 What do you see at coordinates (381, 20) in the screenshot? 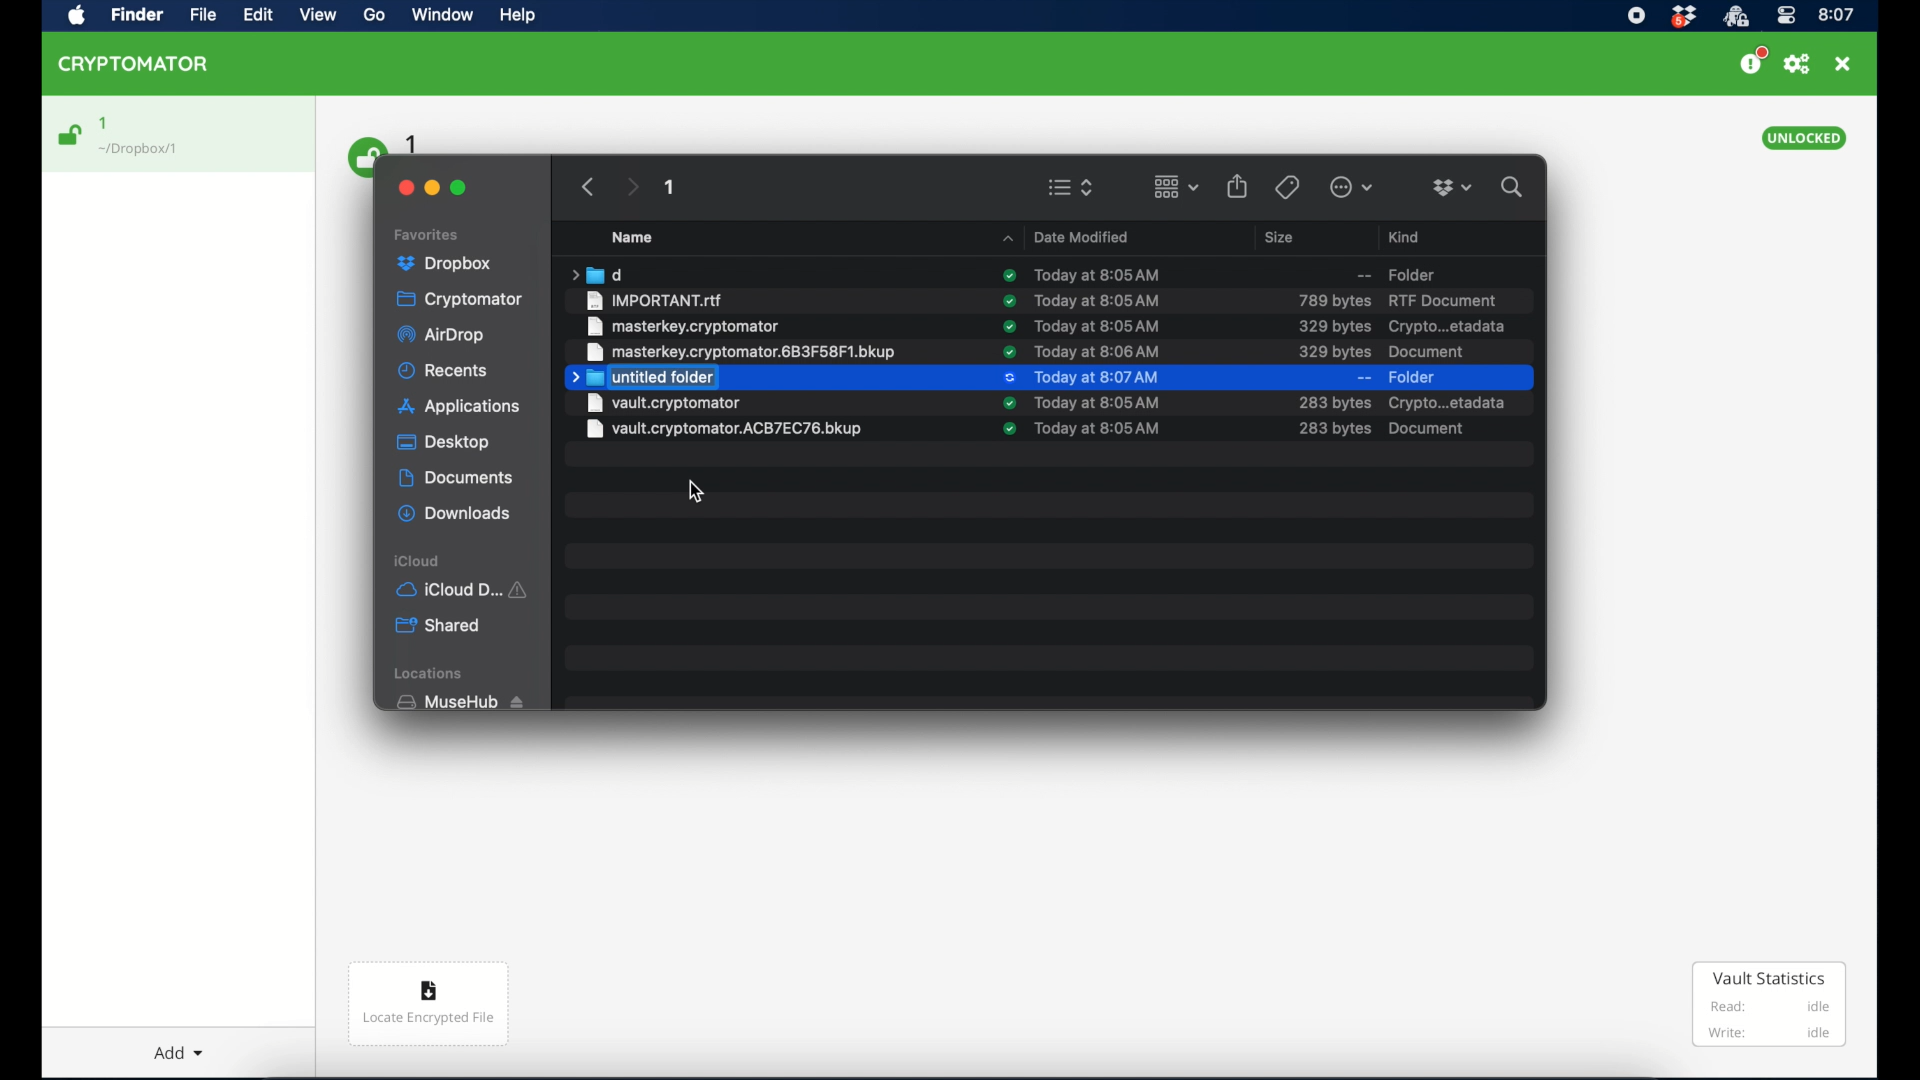
I see `Go` at bounding box center [381, 20].